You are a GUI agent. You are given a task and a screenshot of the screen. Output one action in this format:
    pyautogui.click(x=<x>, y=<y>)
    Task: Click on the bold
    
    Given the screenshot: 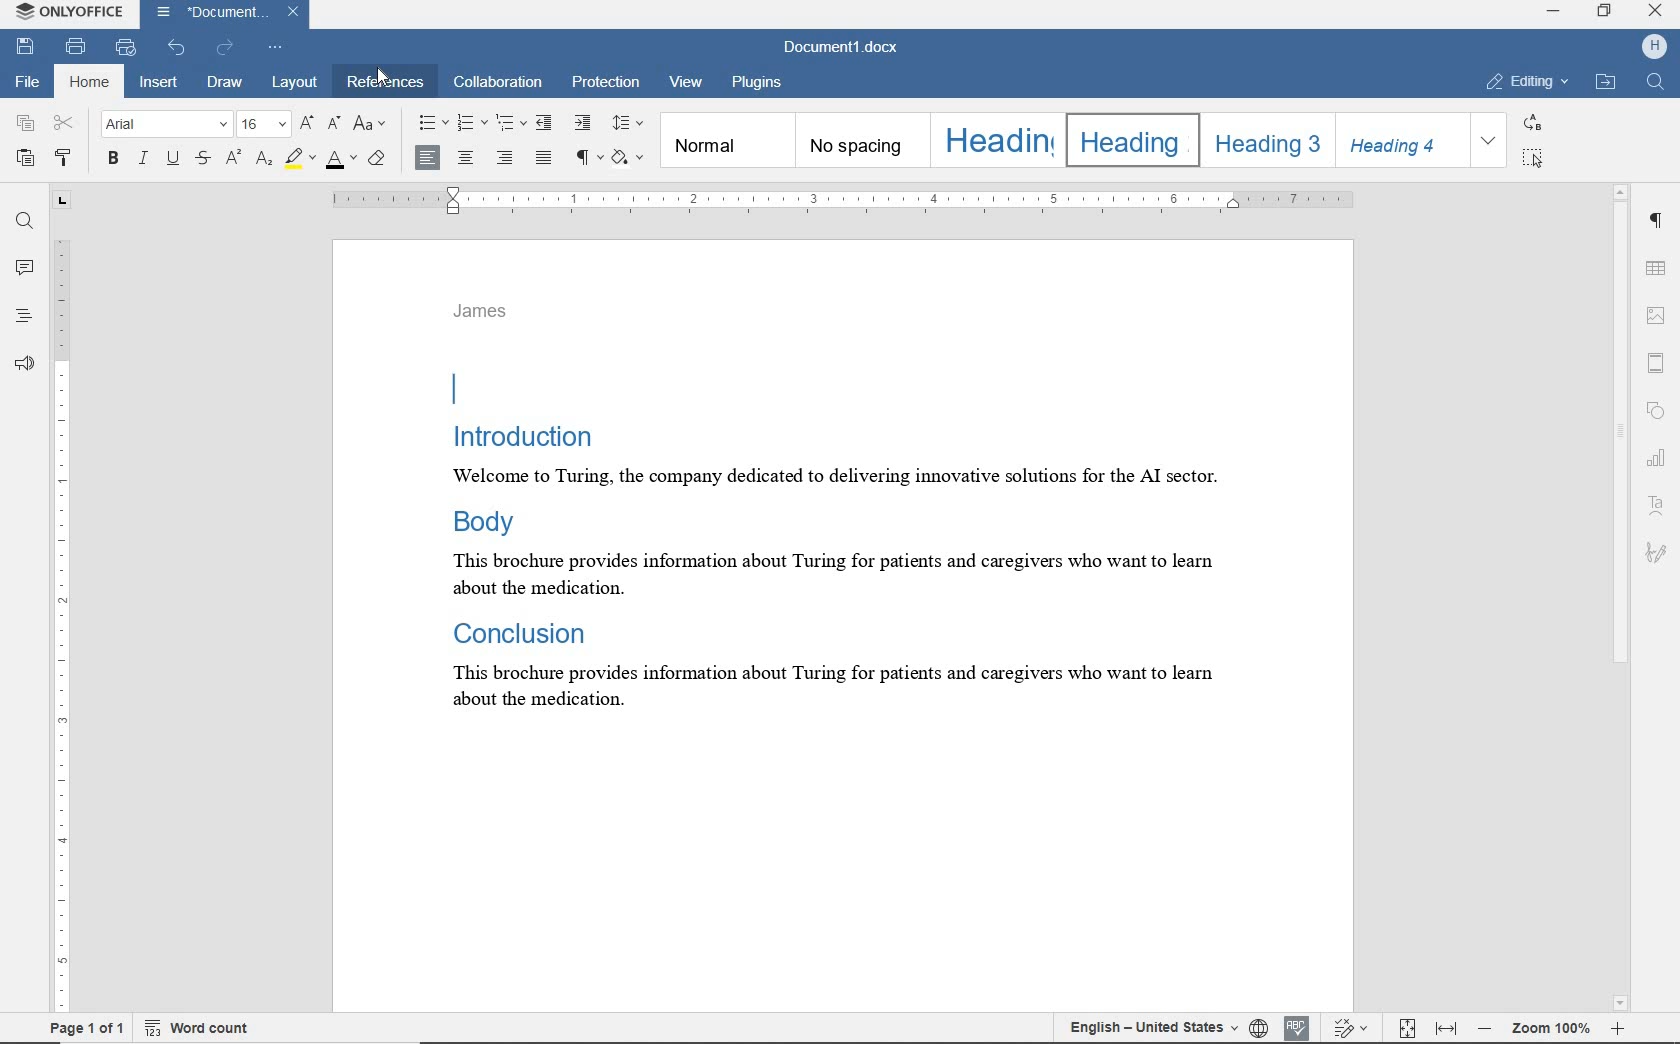 What is the action you would take?
    pyautogui.click(x=112, y=158)
    